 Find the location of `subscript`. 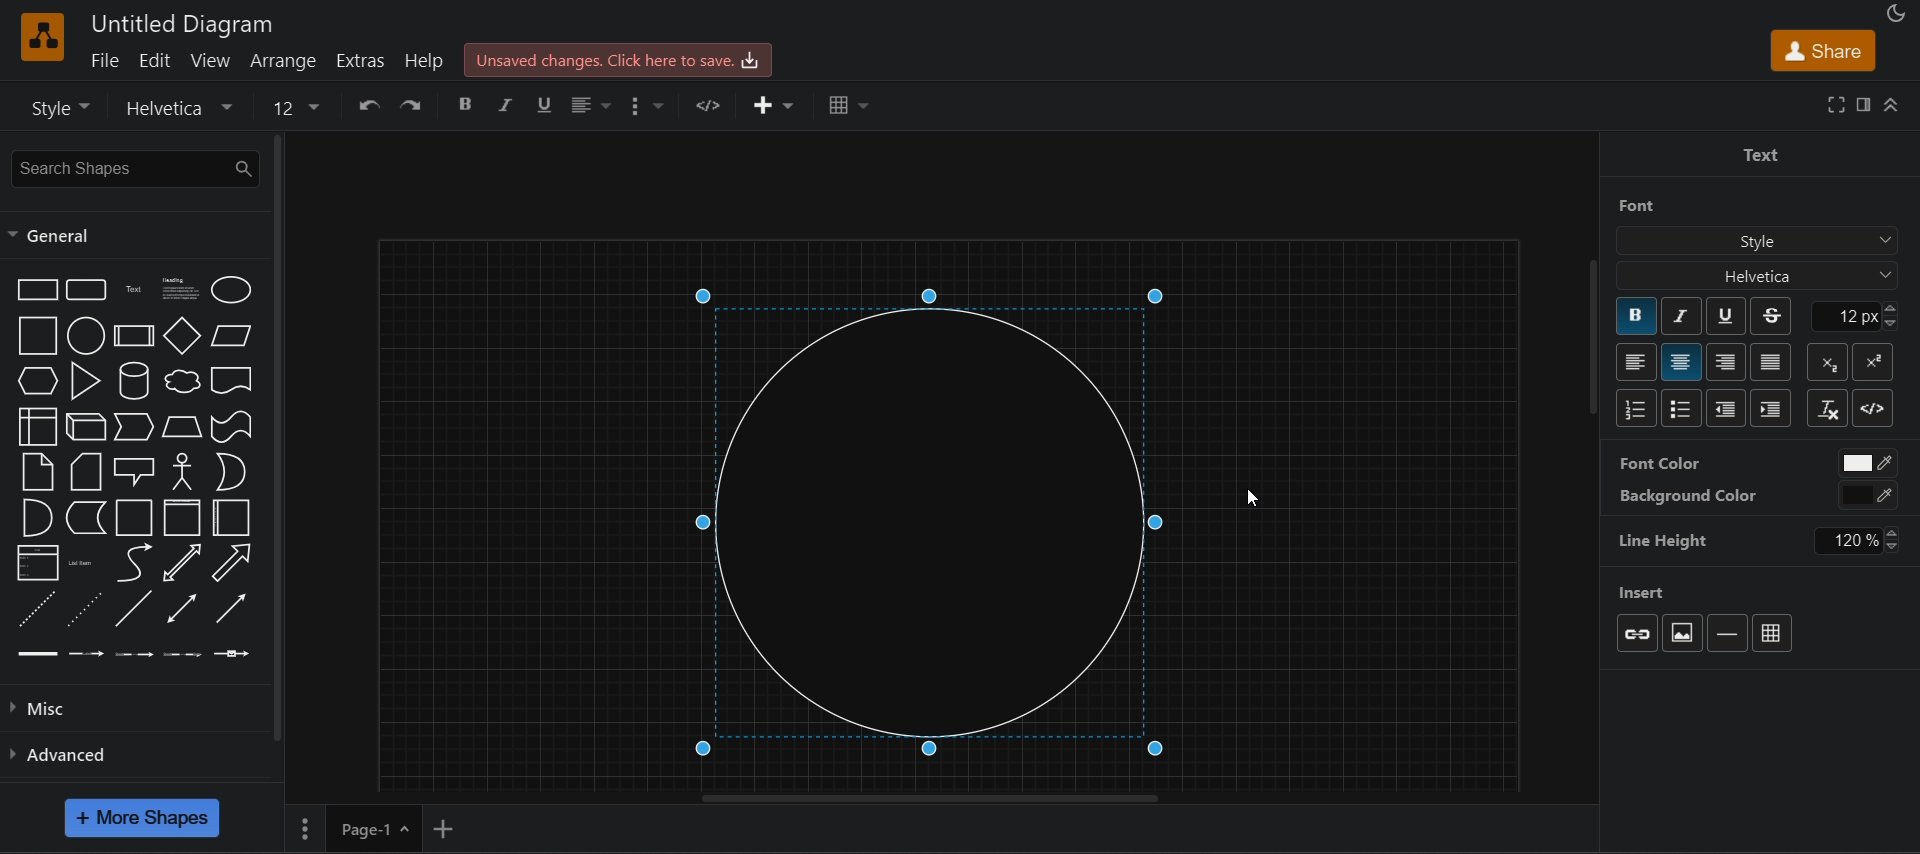

subscript is located at coordinates (1825, 361).